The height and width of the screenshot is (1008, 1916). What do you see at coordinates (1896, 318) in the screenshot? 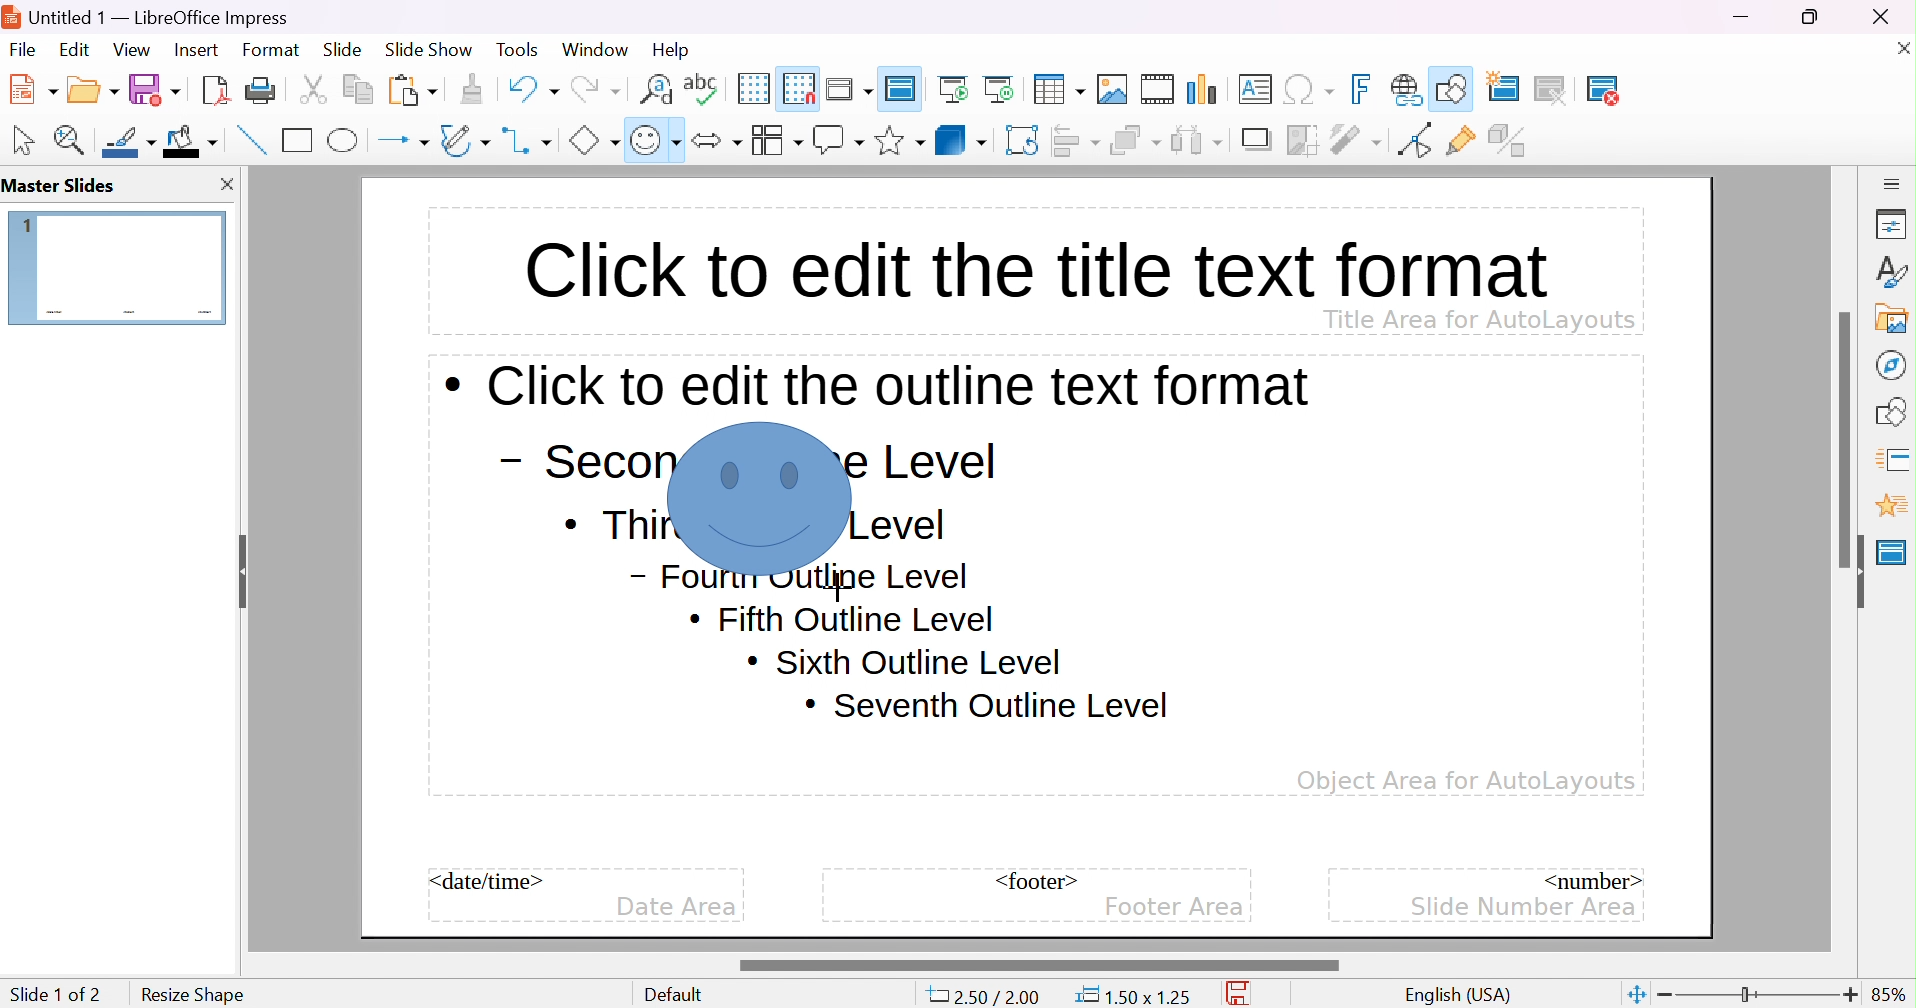
I see `gallery` at bounding box center [1896, 318].